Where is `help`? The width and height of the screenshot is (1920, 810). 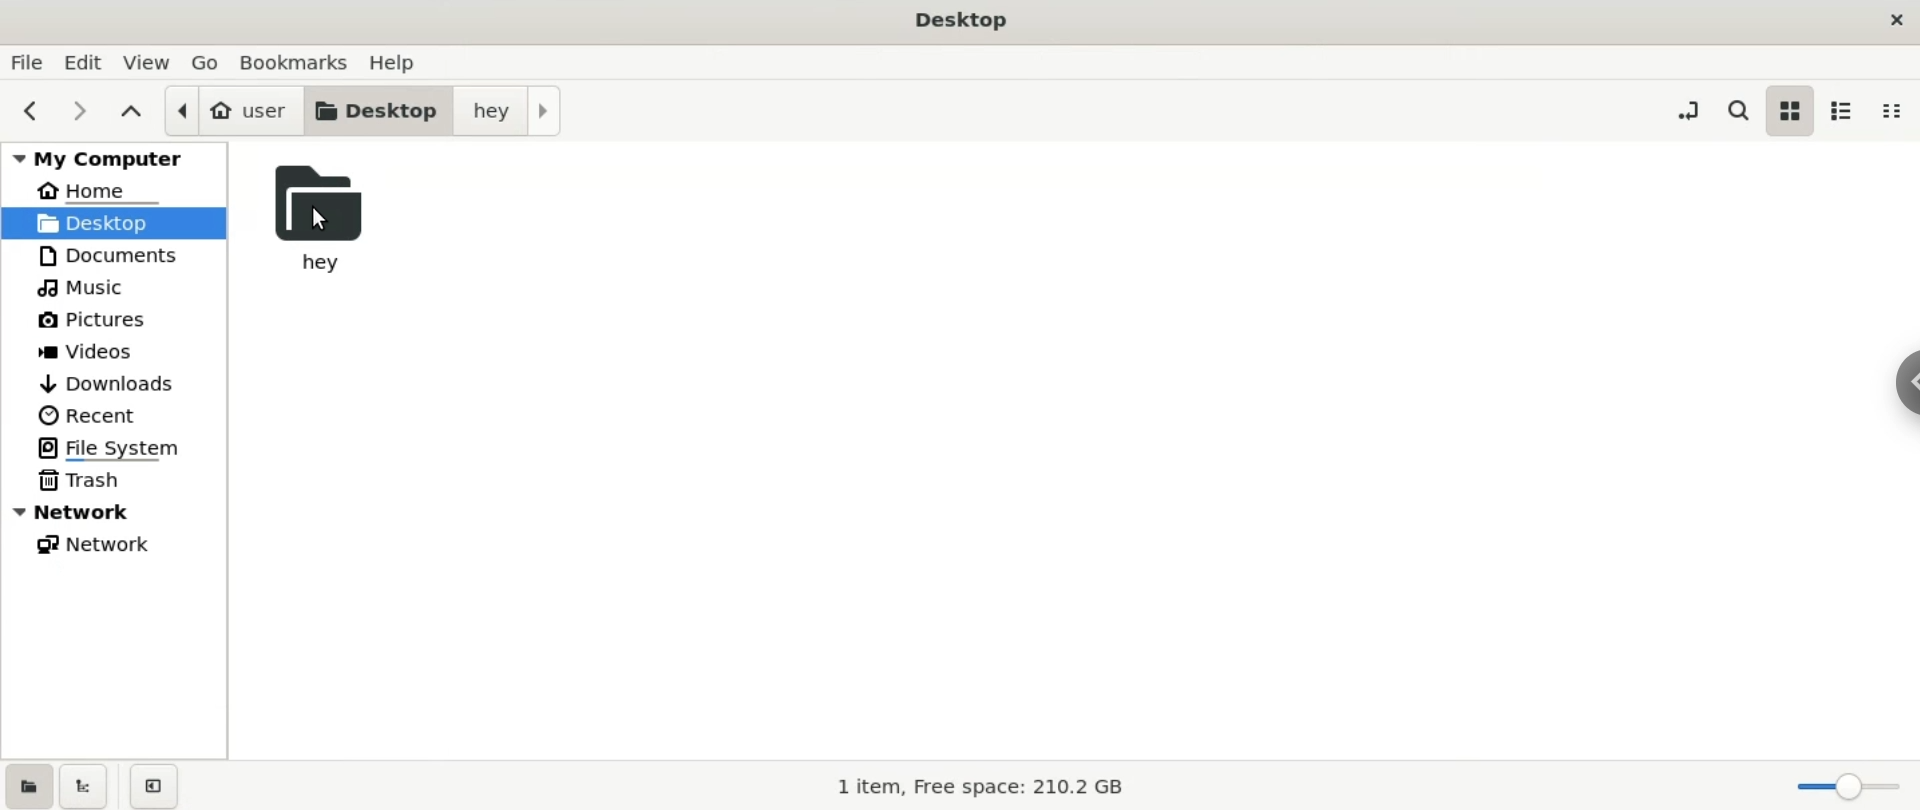
help is located at coordinates (404, 66).